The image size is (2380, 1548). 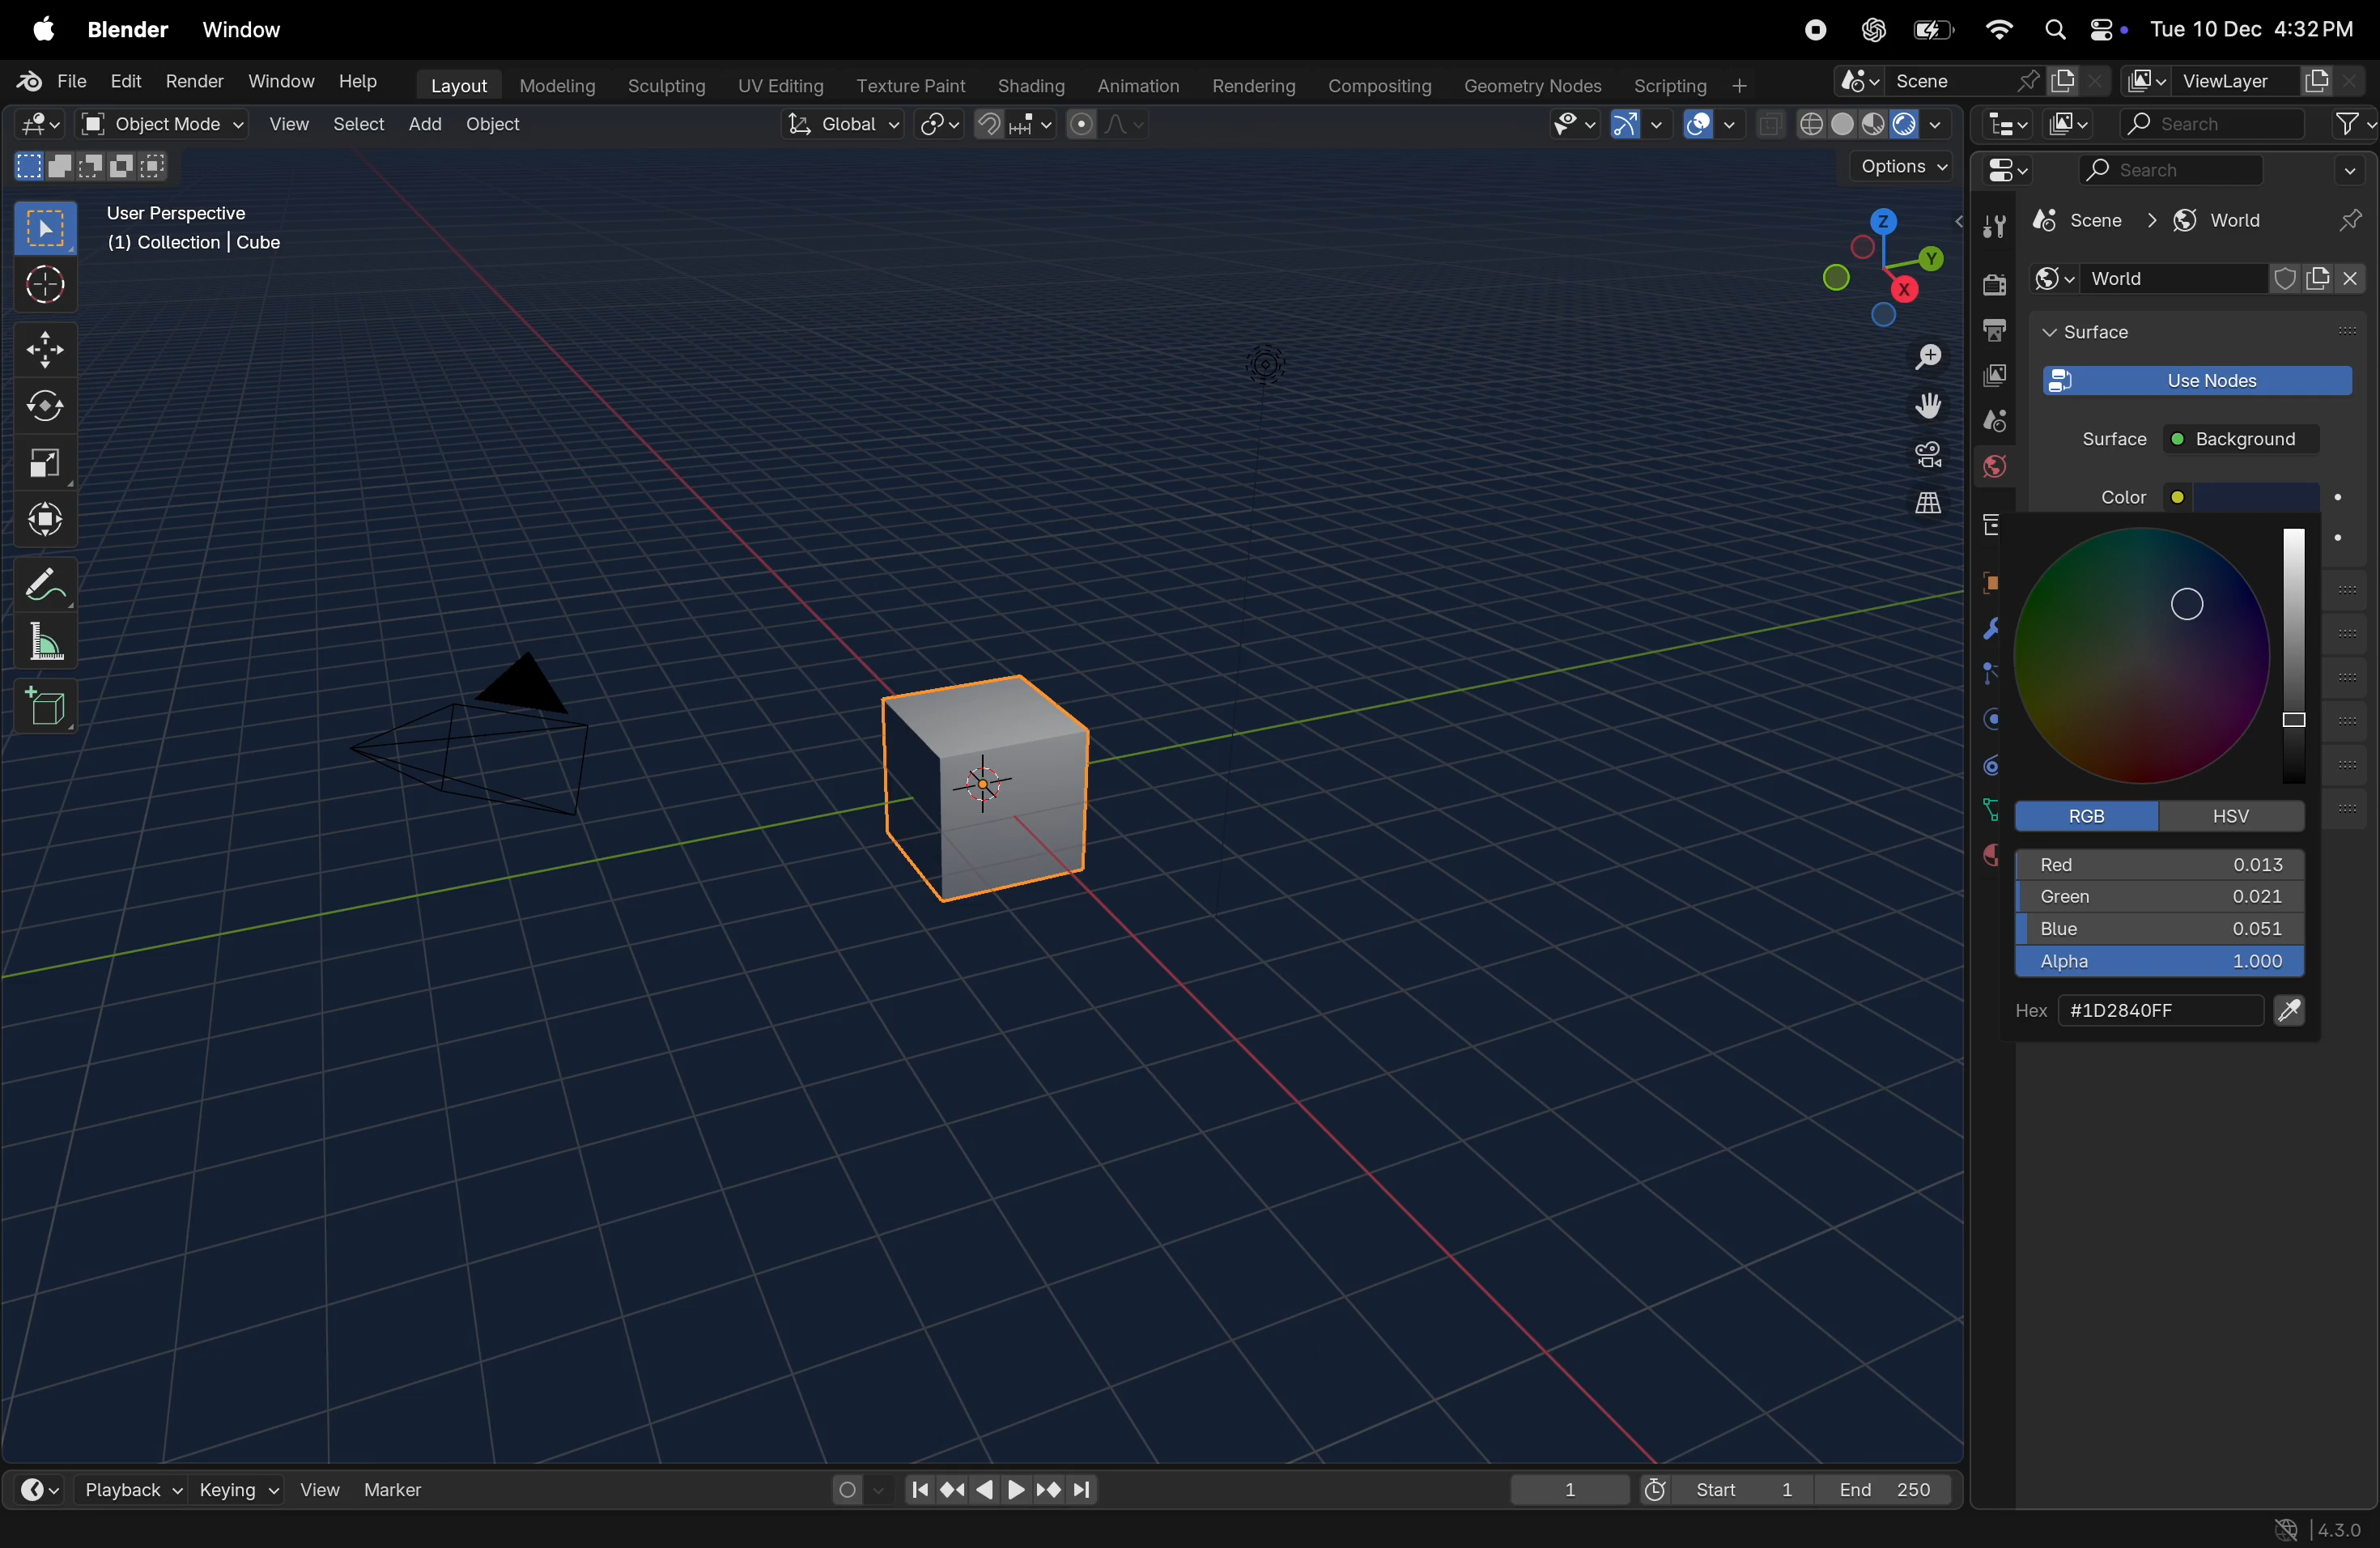 I want to click on wifi, so click(x=1998, y=29).